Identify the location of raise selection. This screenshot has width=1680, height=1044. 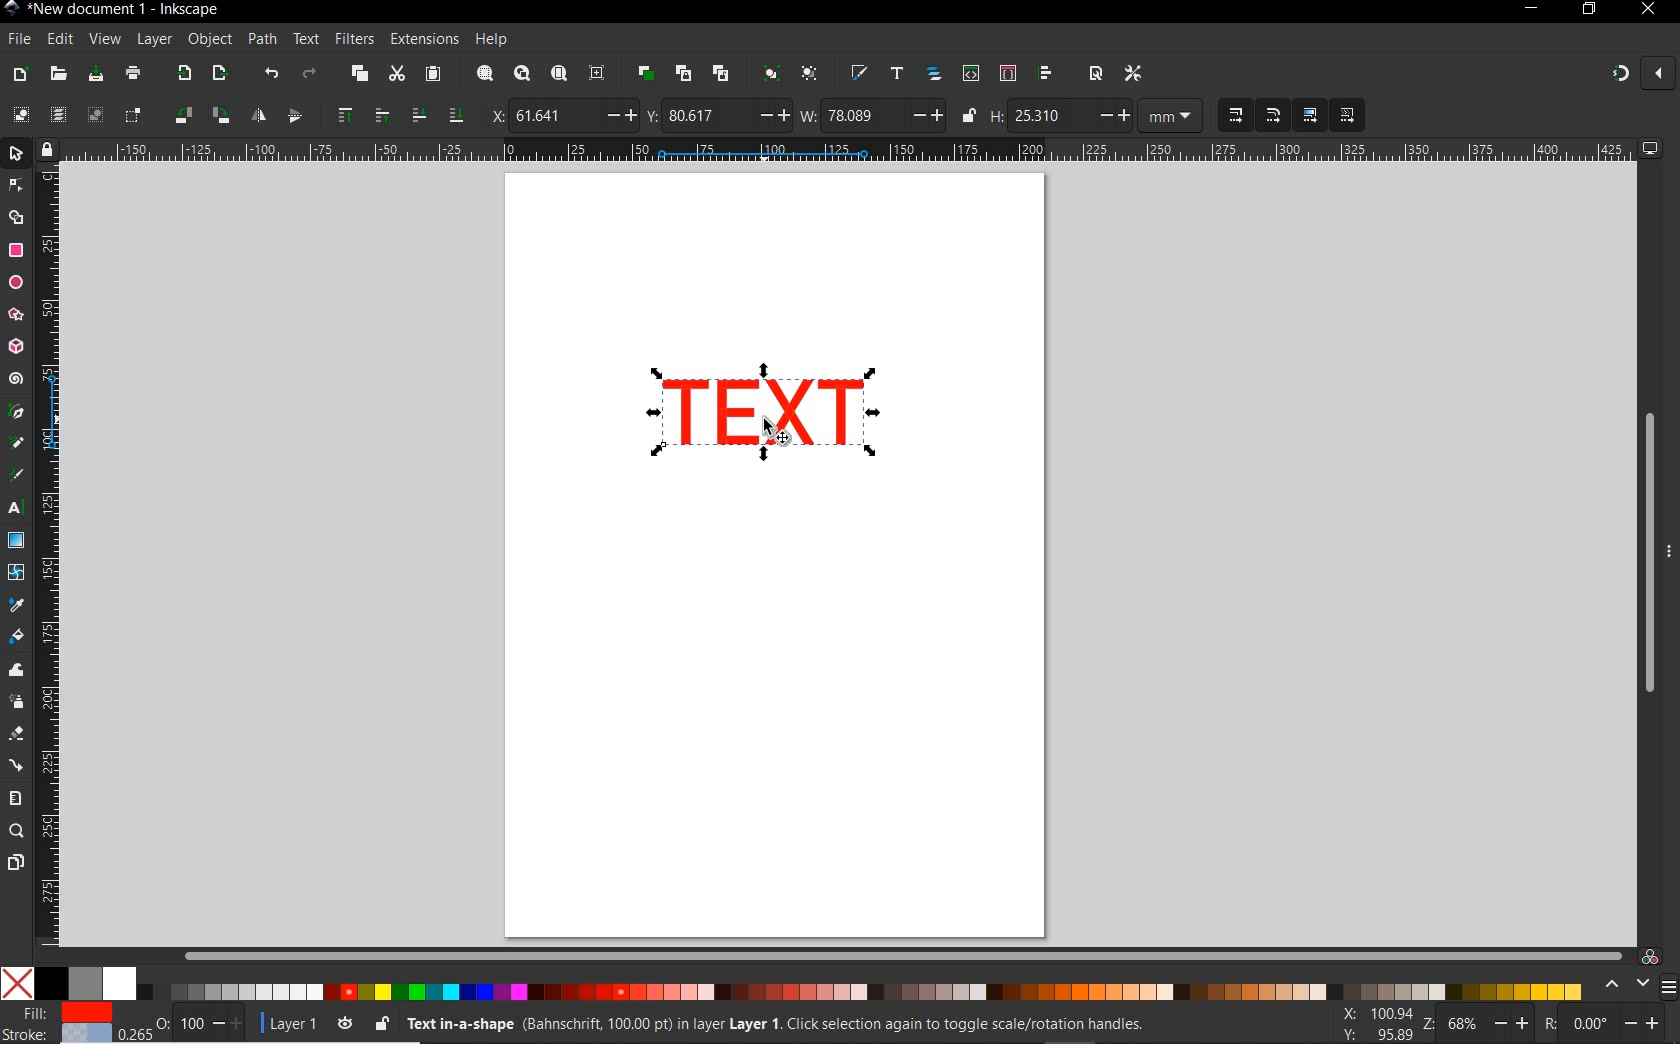
(359, 116).